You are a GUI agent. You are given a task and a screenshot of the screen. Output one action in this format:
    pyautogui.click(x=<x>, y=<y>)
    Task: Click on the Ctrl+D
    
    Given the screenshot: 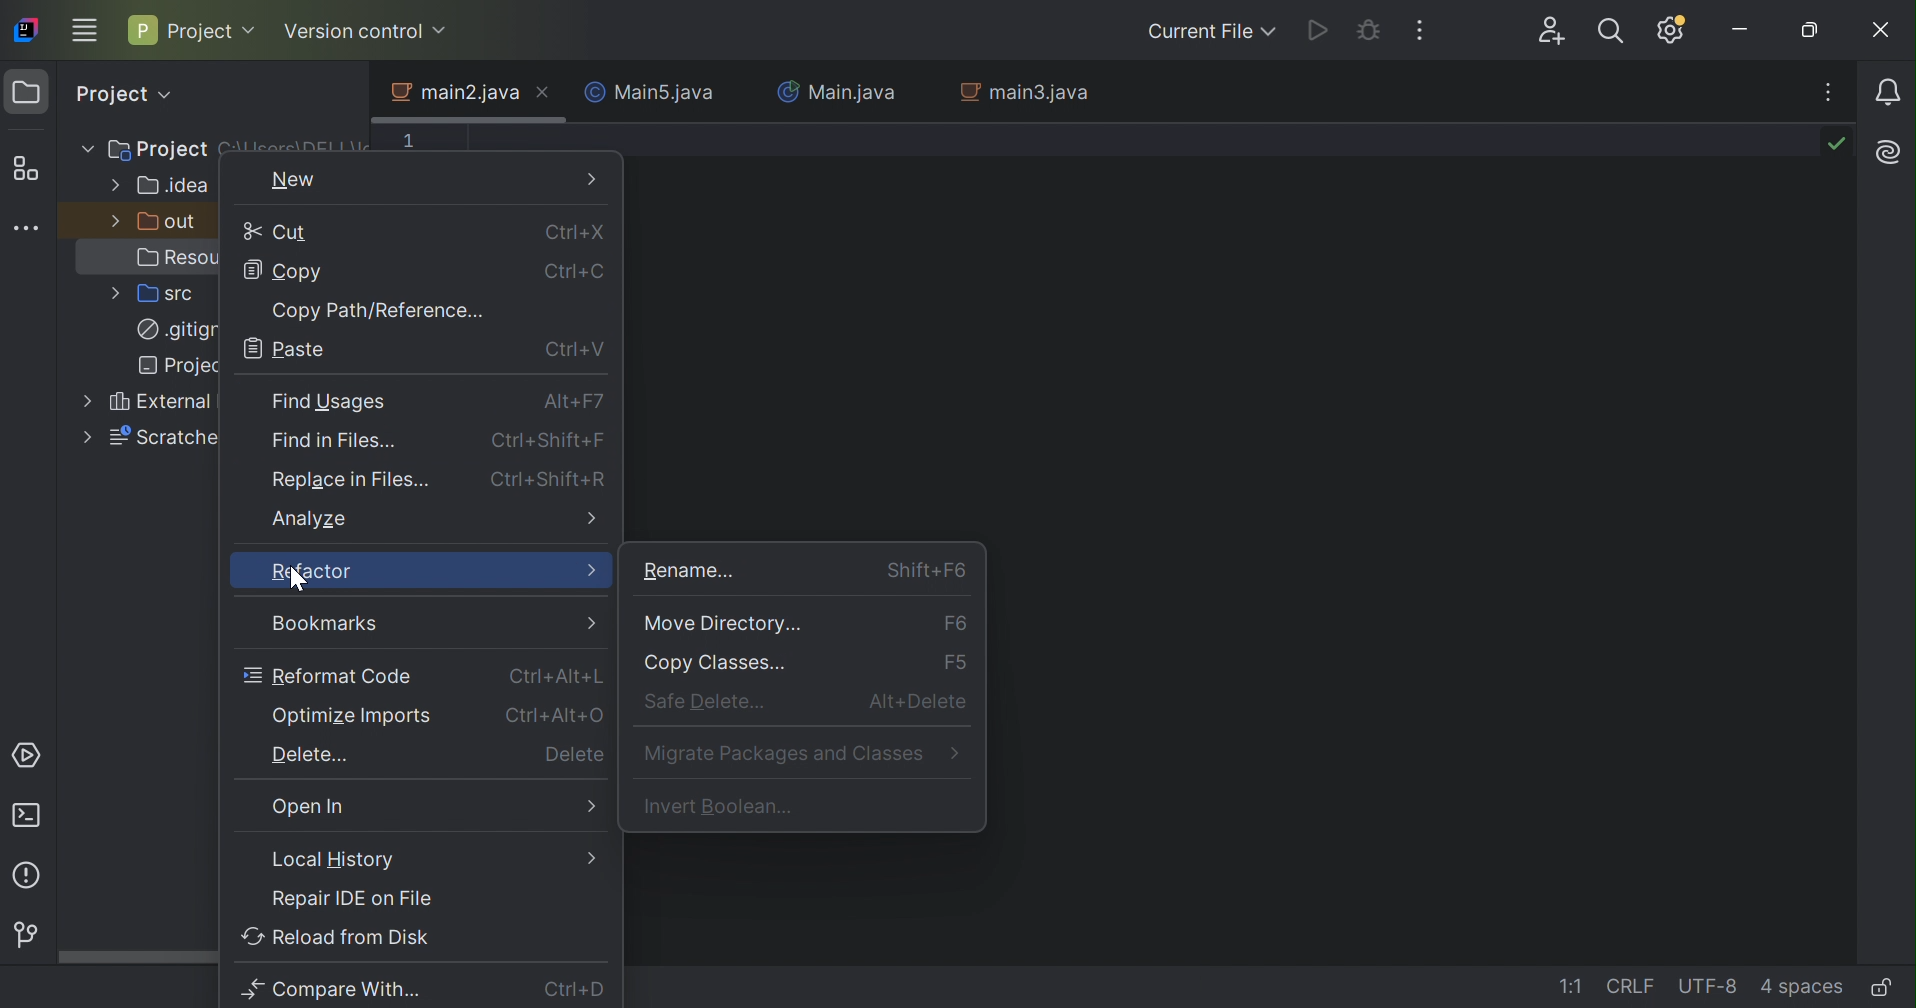 What is the action you would take?
    pyautogui.click(x=577, y=990)
    